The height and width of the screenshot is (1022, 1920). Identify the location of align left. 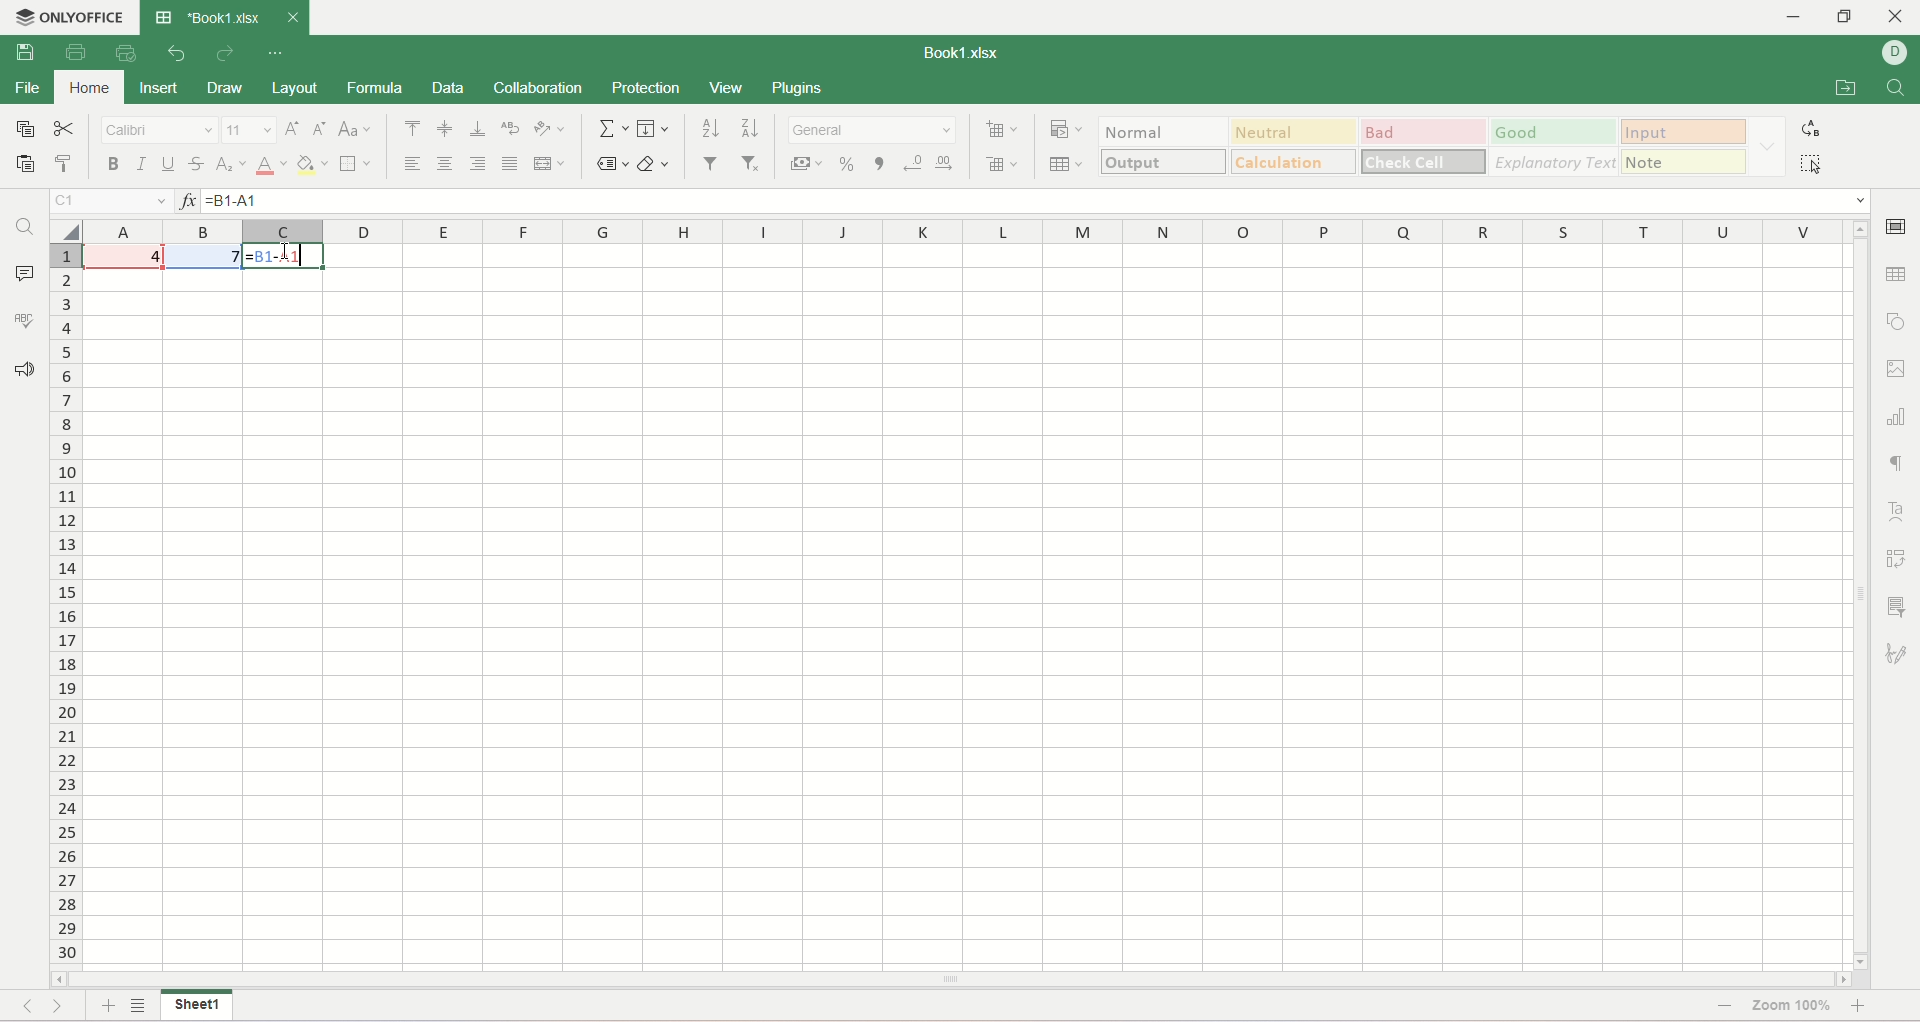
(416, 163).